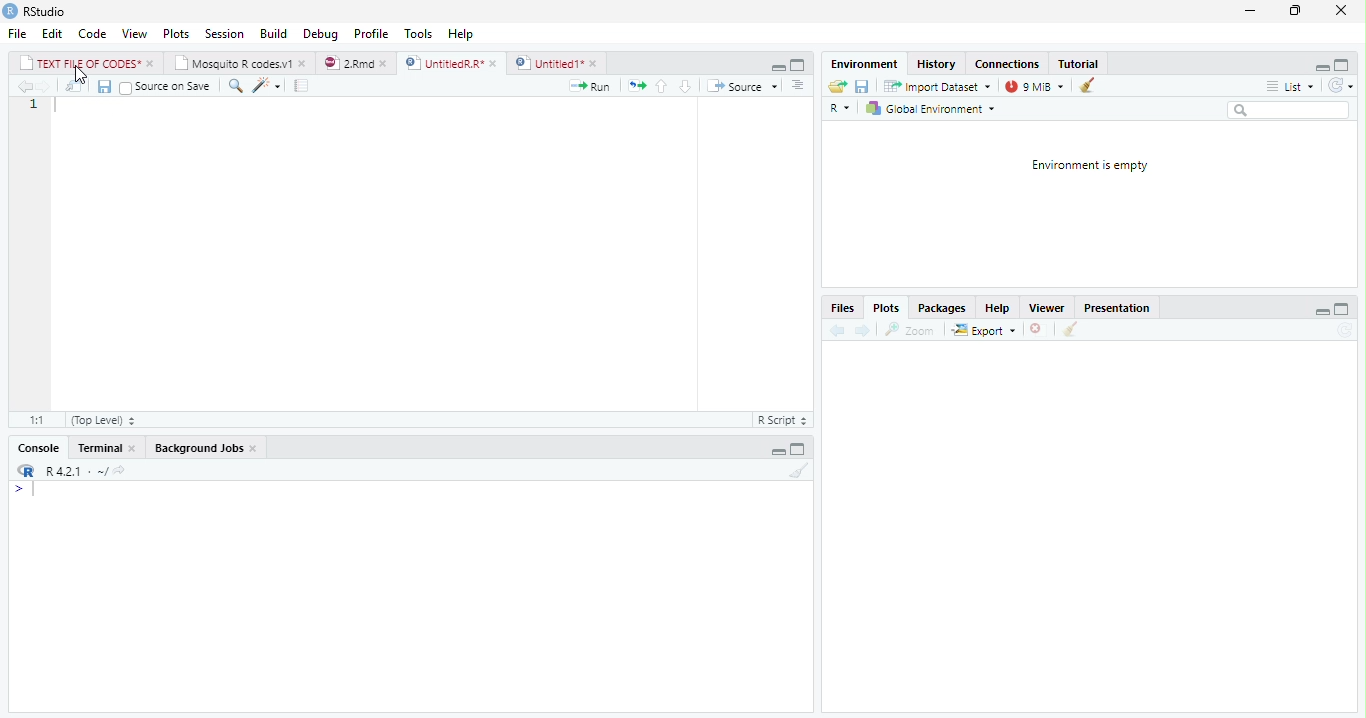 The width and height of the screenshot is (1366, 718). I want to click on Environment is empty, so click(1089, 166).